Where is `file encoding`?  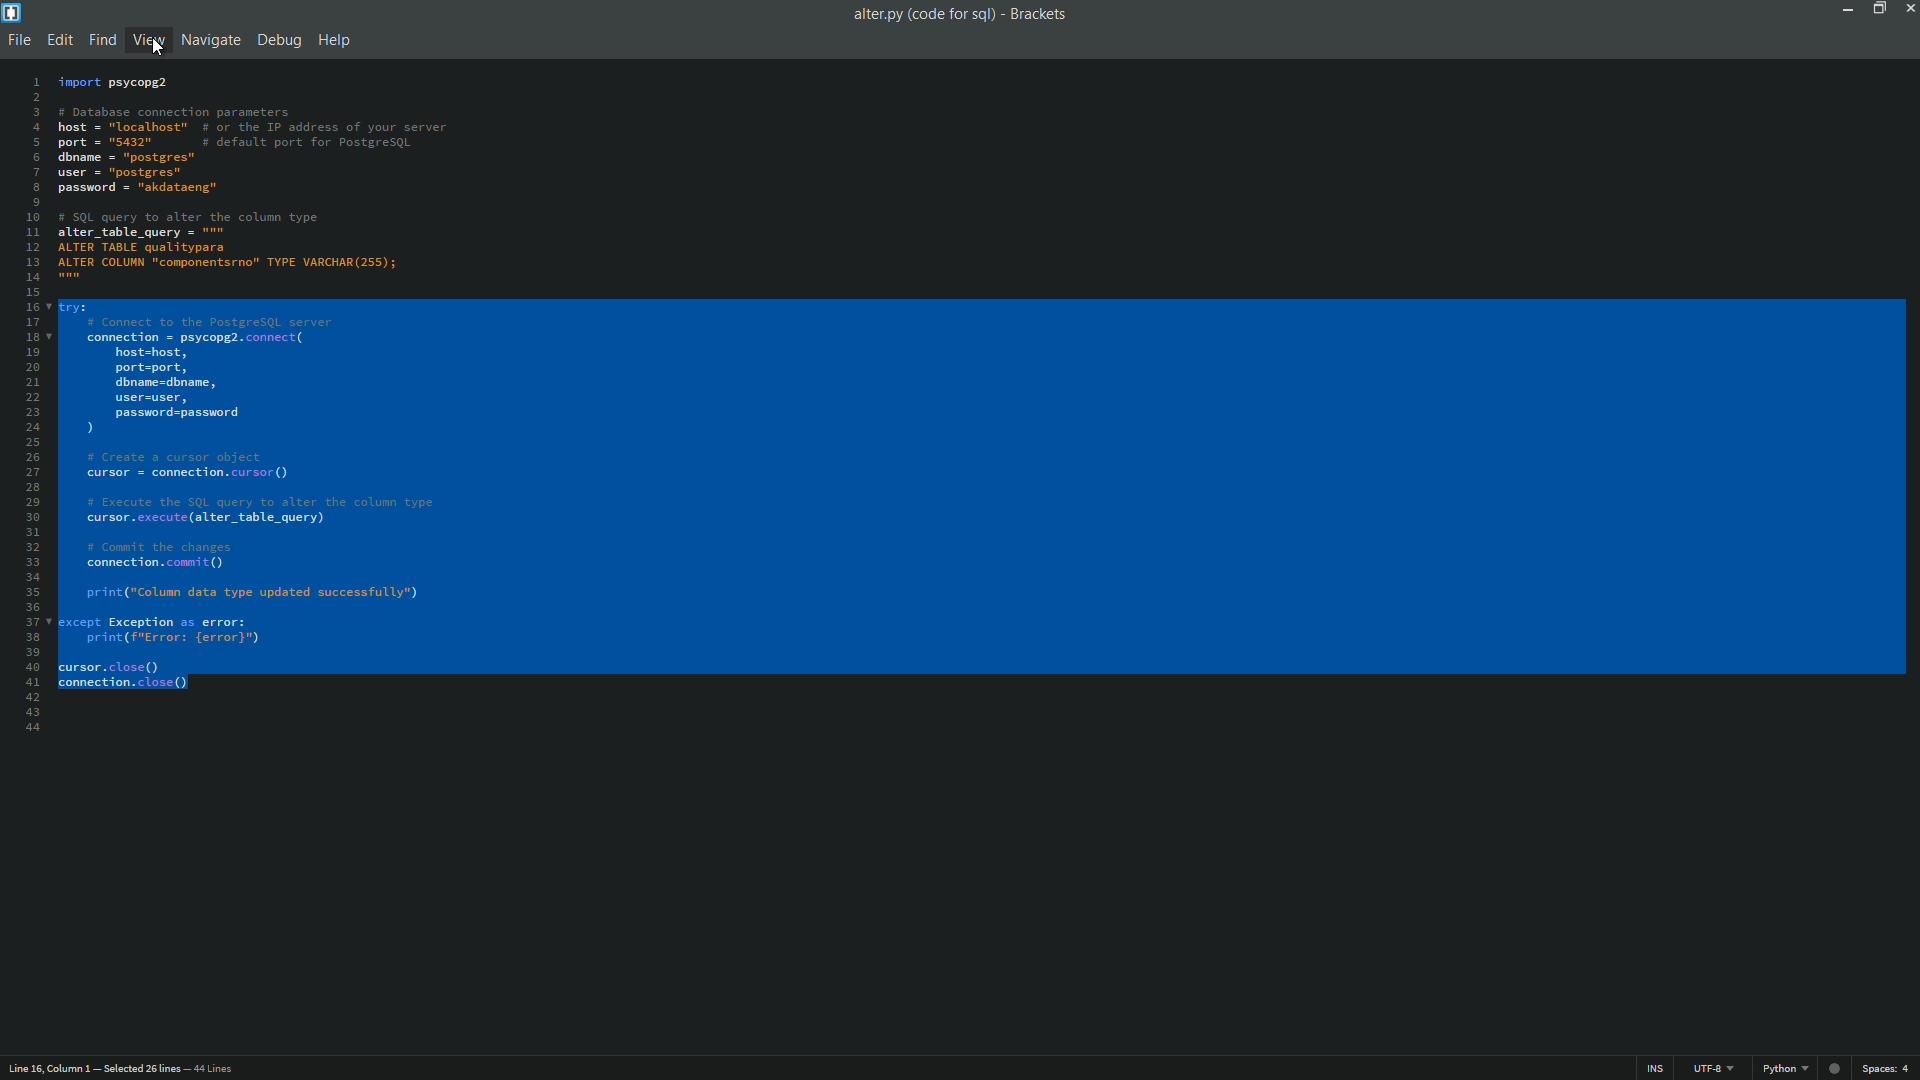
file encoding is located at coordinates (1712, 1069).